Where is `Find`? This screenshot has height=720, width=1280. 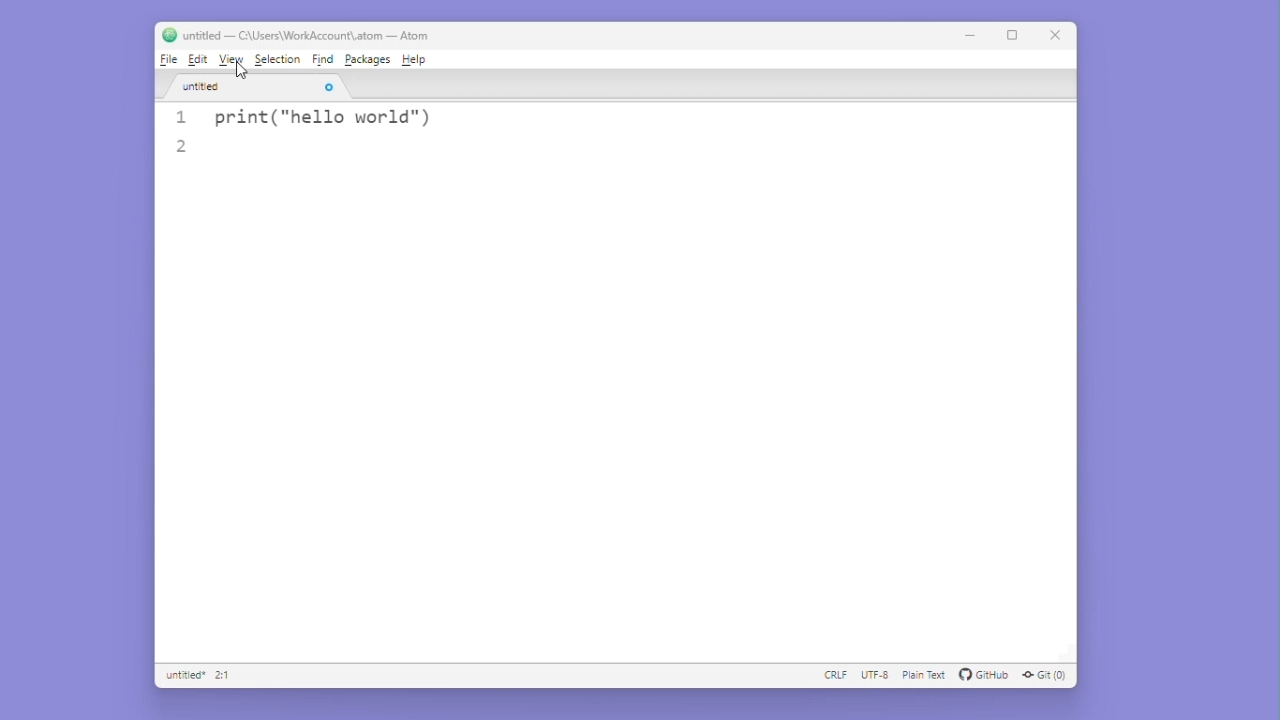 Find is located at coordinates (325, 61).